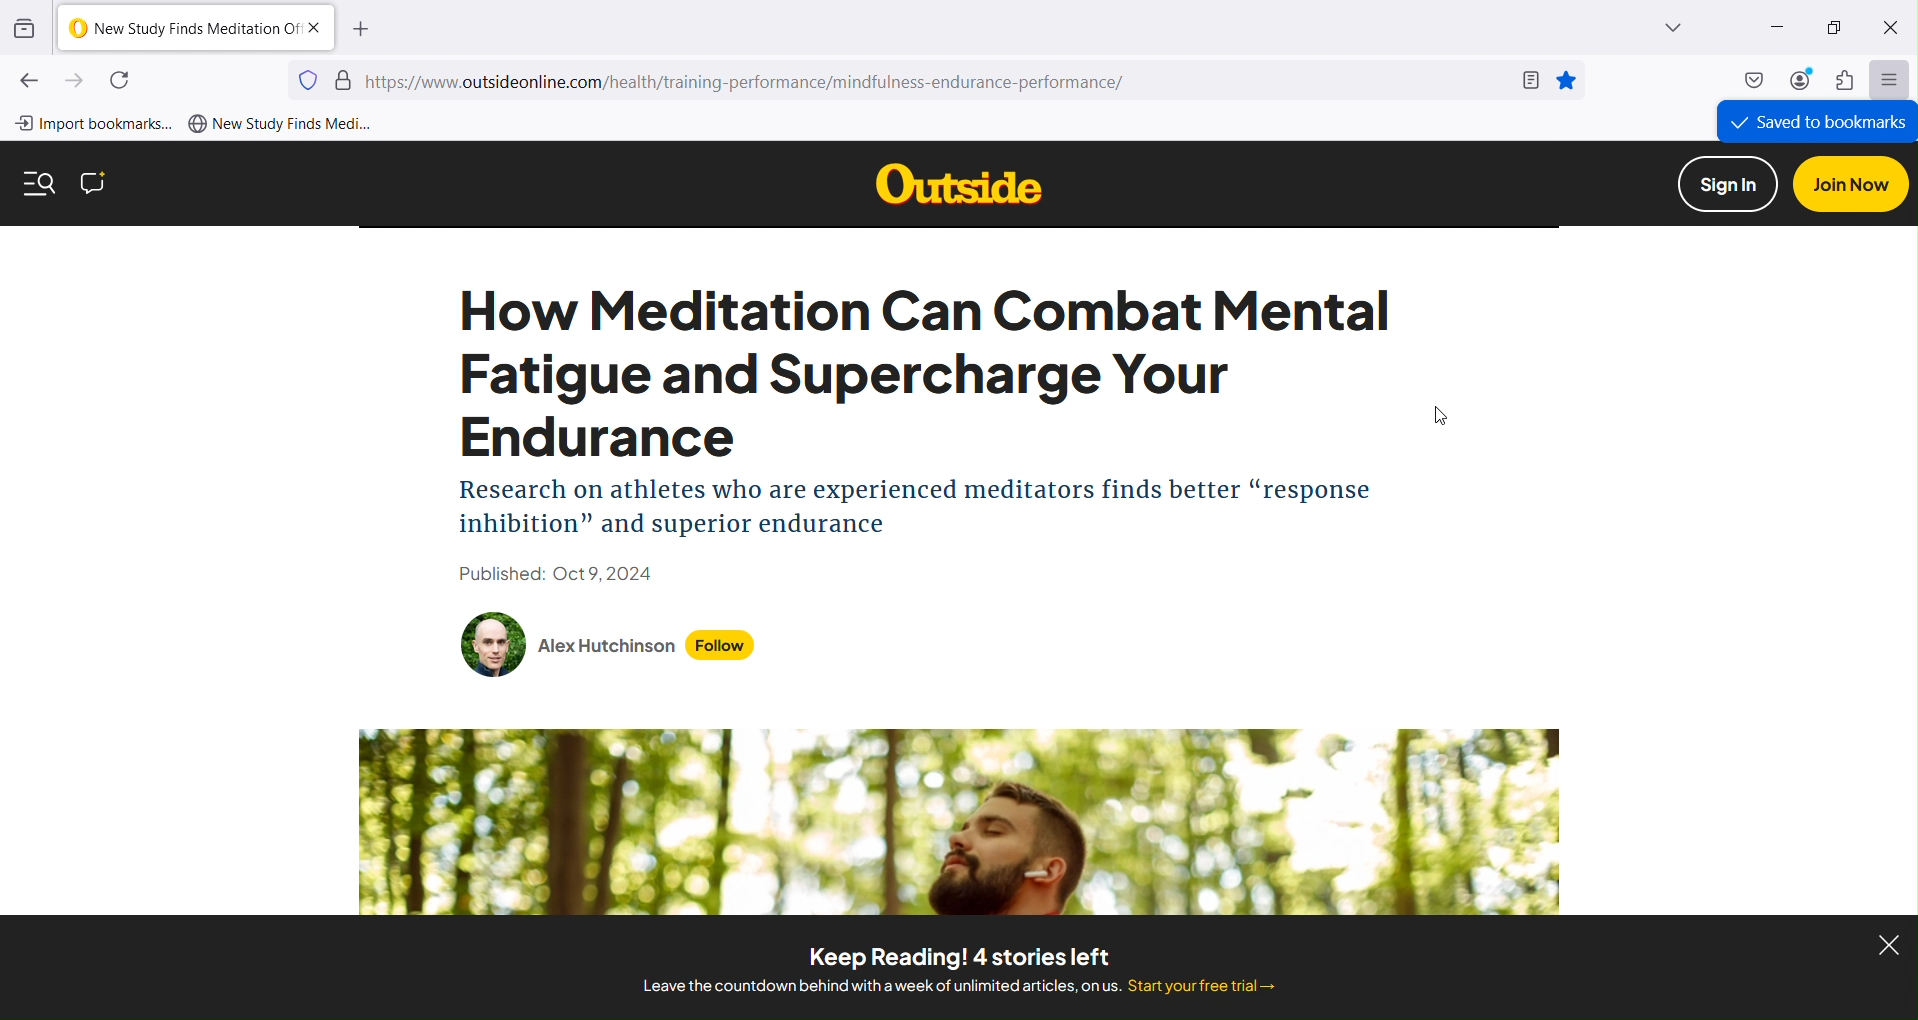 Image resolution: width=1918 pixels, height=1020 pixels. I want to click on Save to Pocket, so click(1751, 80).